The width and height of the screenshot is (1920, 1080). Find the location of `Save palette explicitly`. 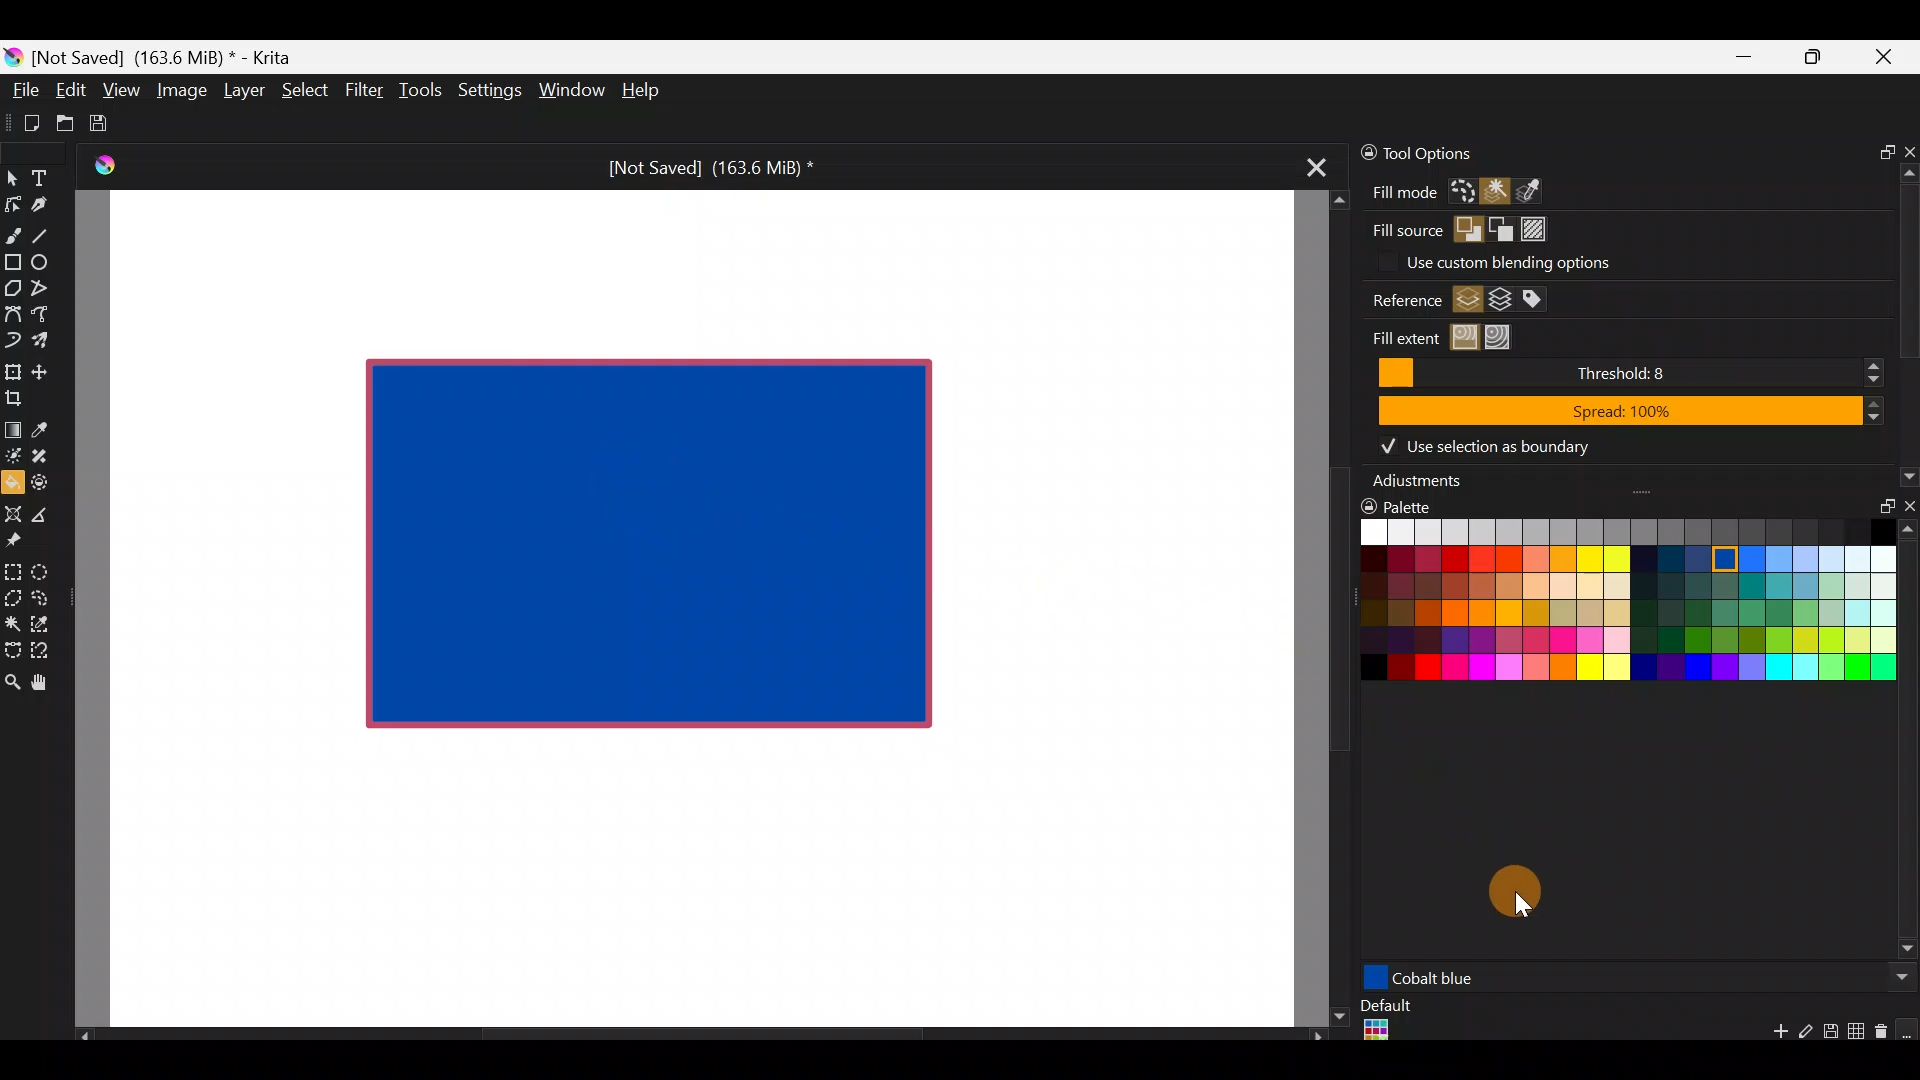

Save palette explicitly is located at coordinates (1829, 1032).